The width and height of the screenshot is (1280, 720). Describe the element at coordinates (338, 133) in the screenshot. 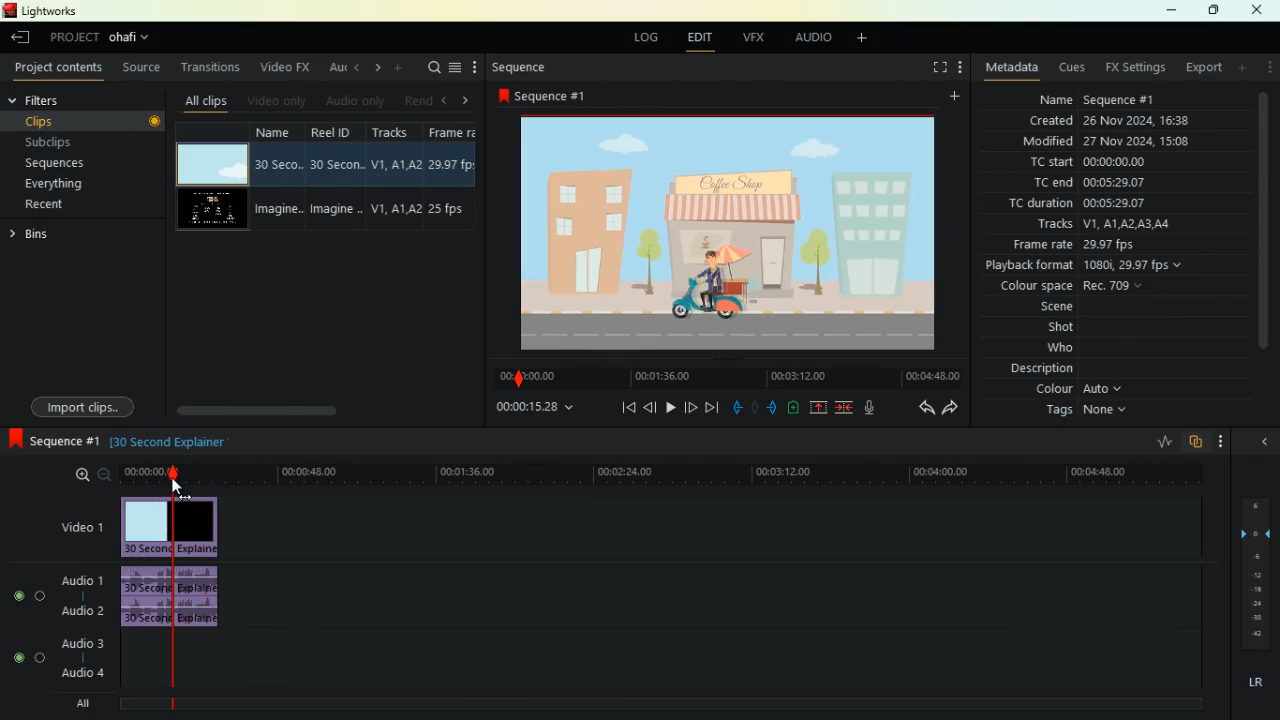

I see `reel id` at that location.